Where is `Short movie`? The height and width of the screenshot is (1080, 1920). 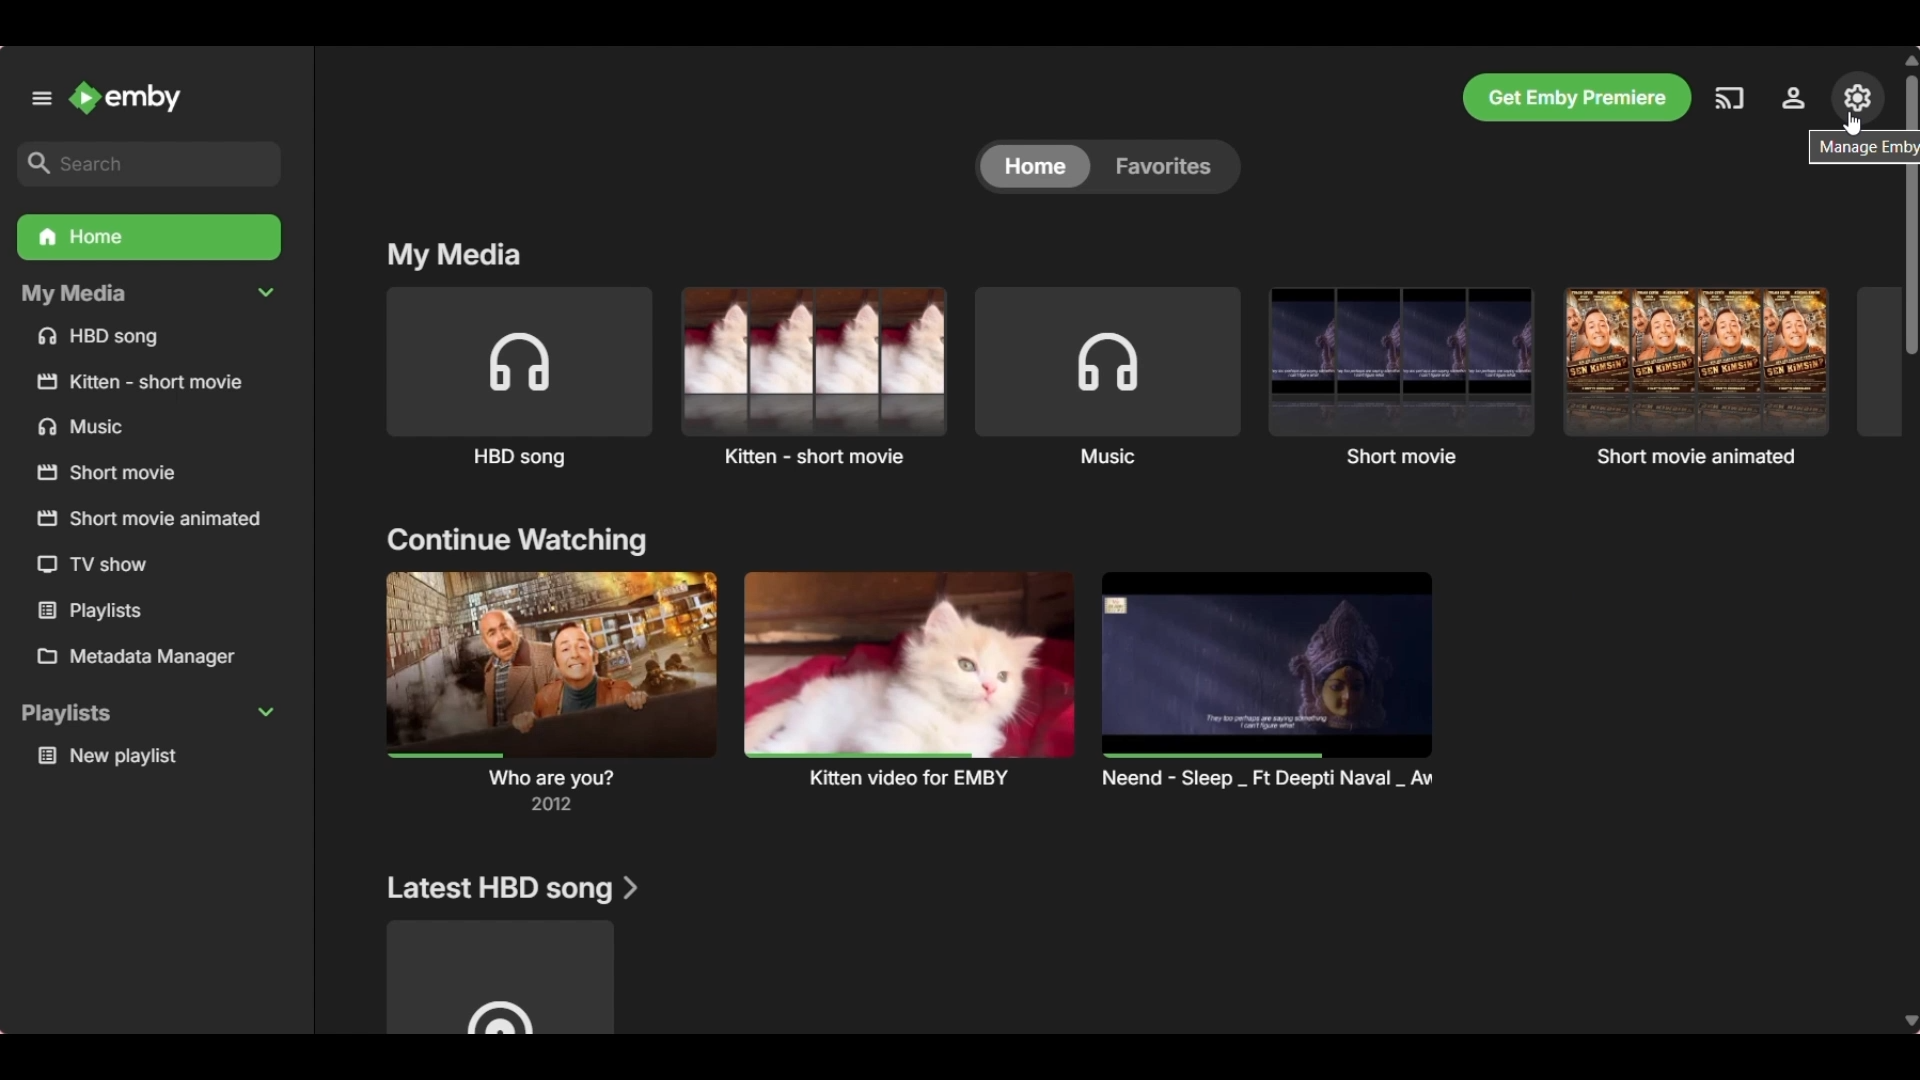 Short movie is located at coordinates (1402, 376).